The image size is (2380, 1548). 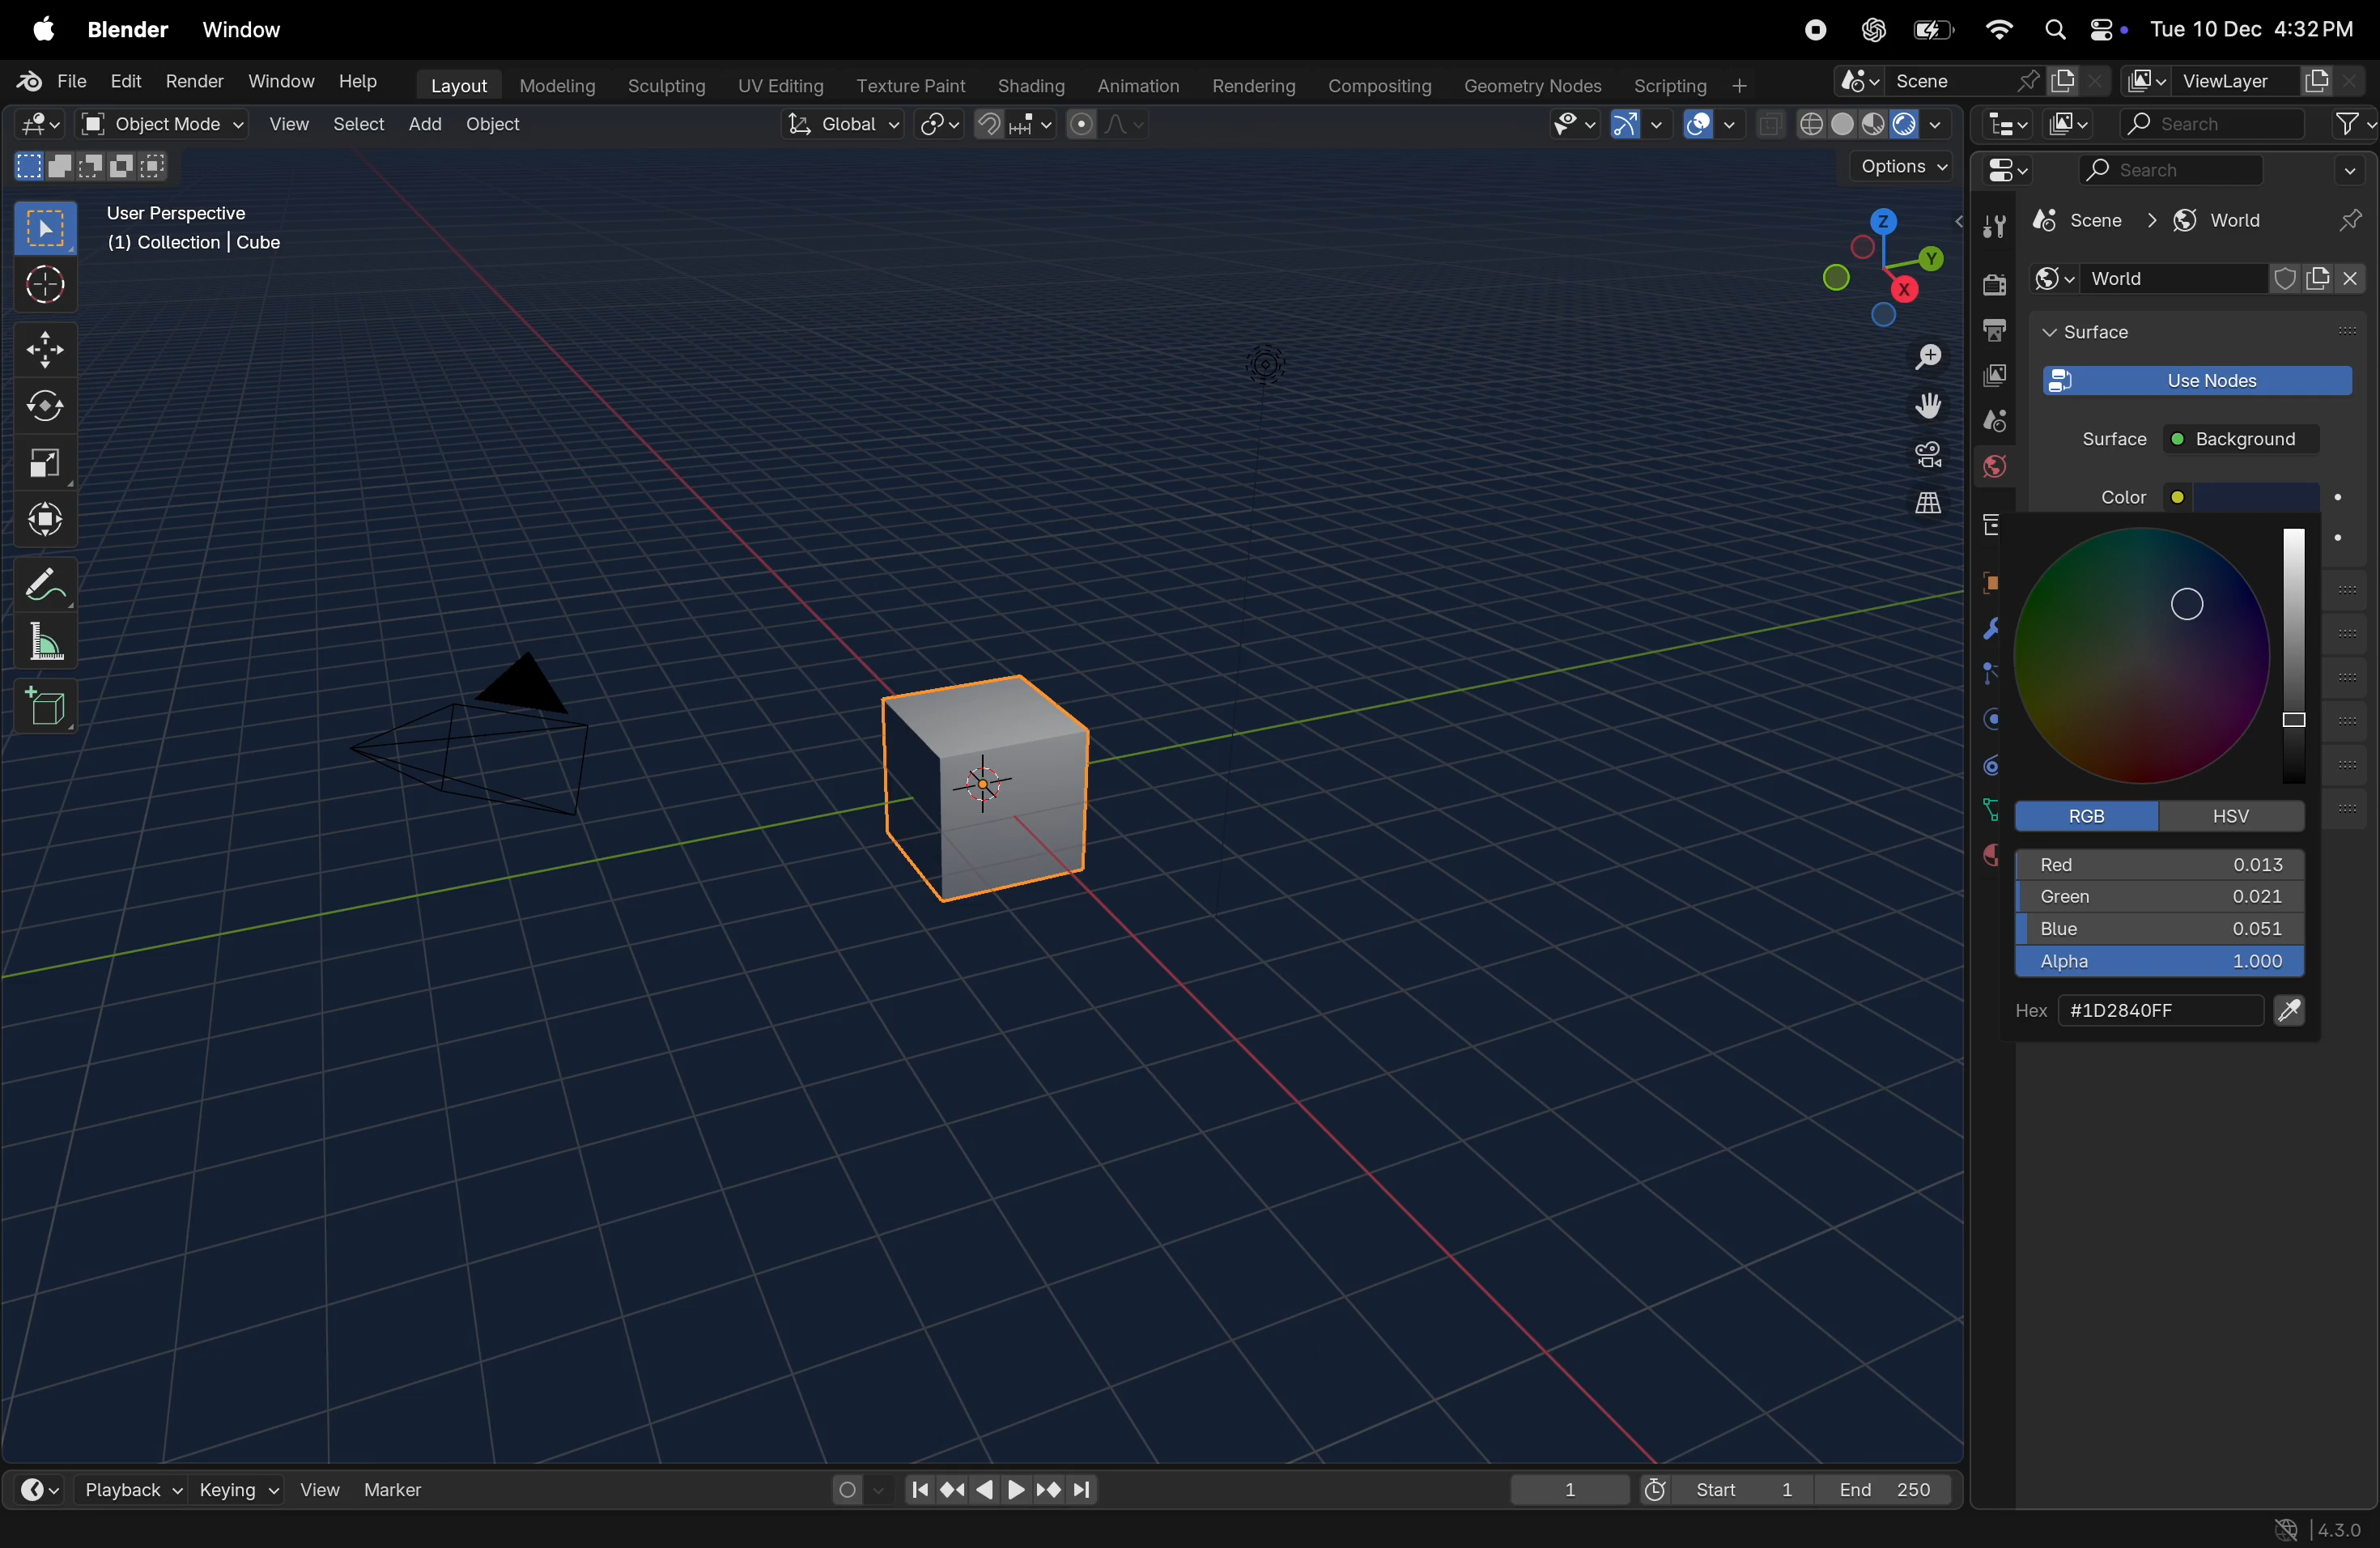 What do you see at coordinates (497, 126) in the screenshot?
I see `Object` at bounding box center [497, 126].